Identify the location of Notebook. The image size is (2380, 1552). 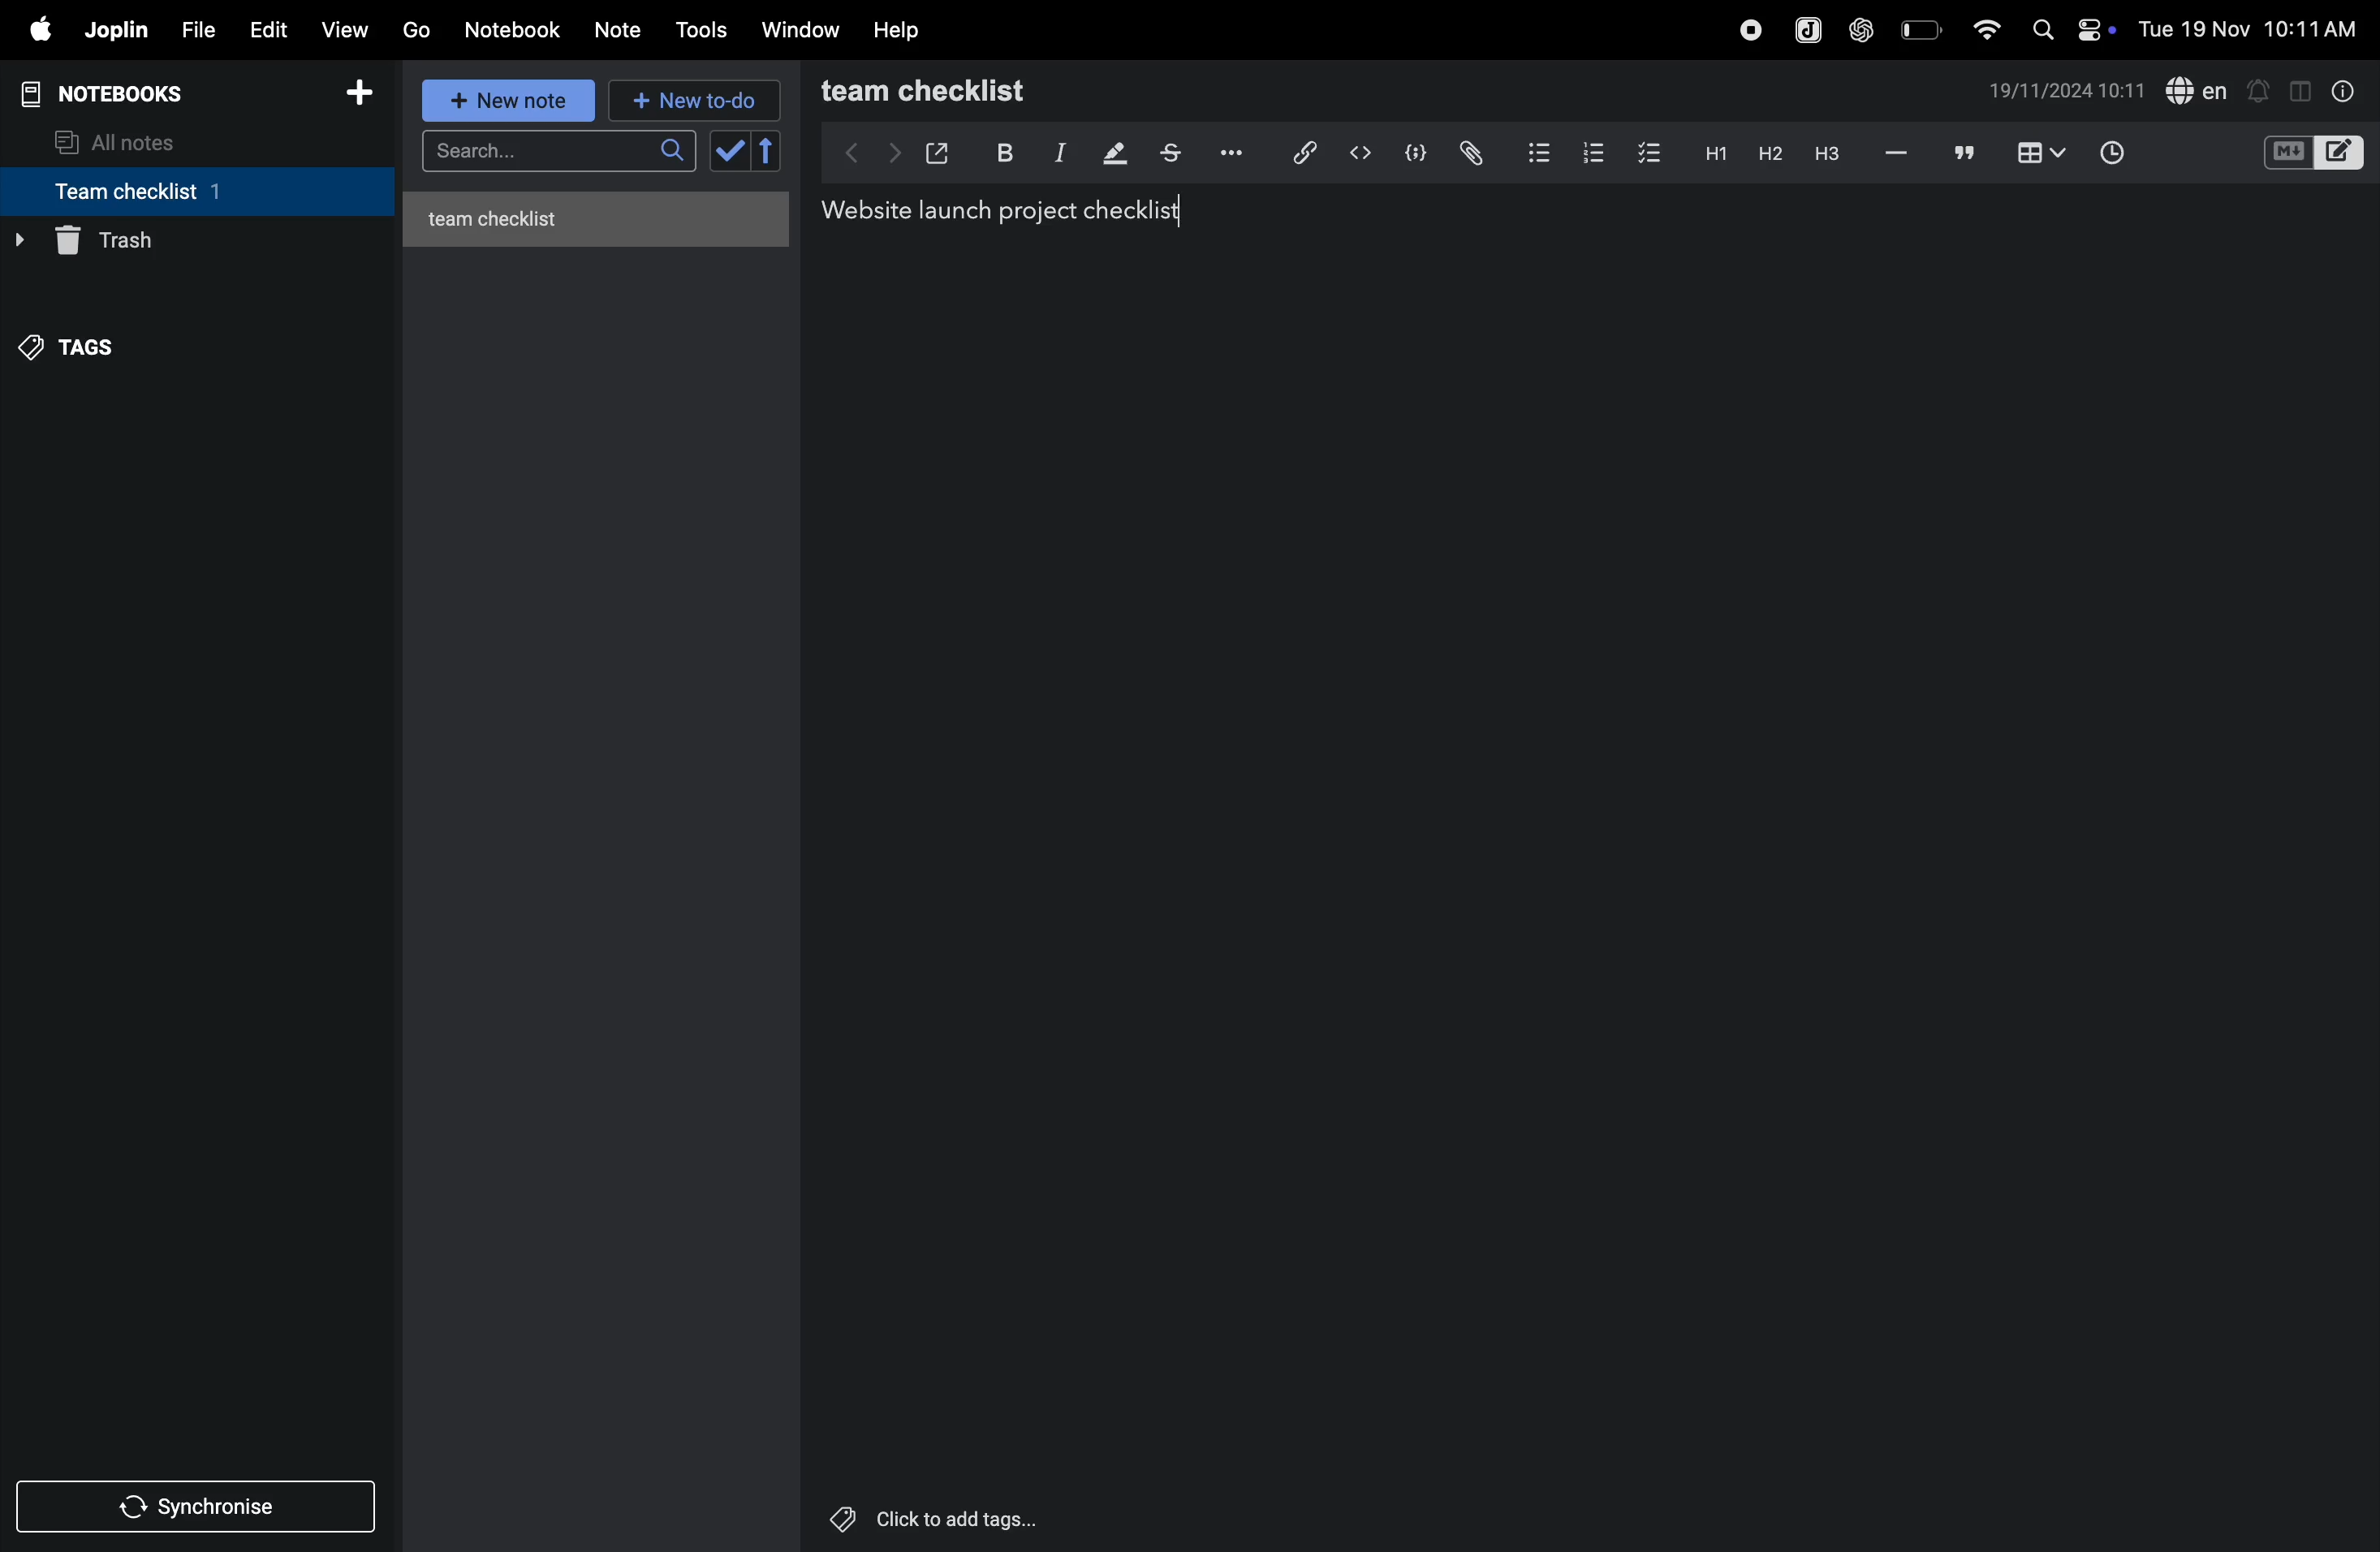
(518, 30).